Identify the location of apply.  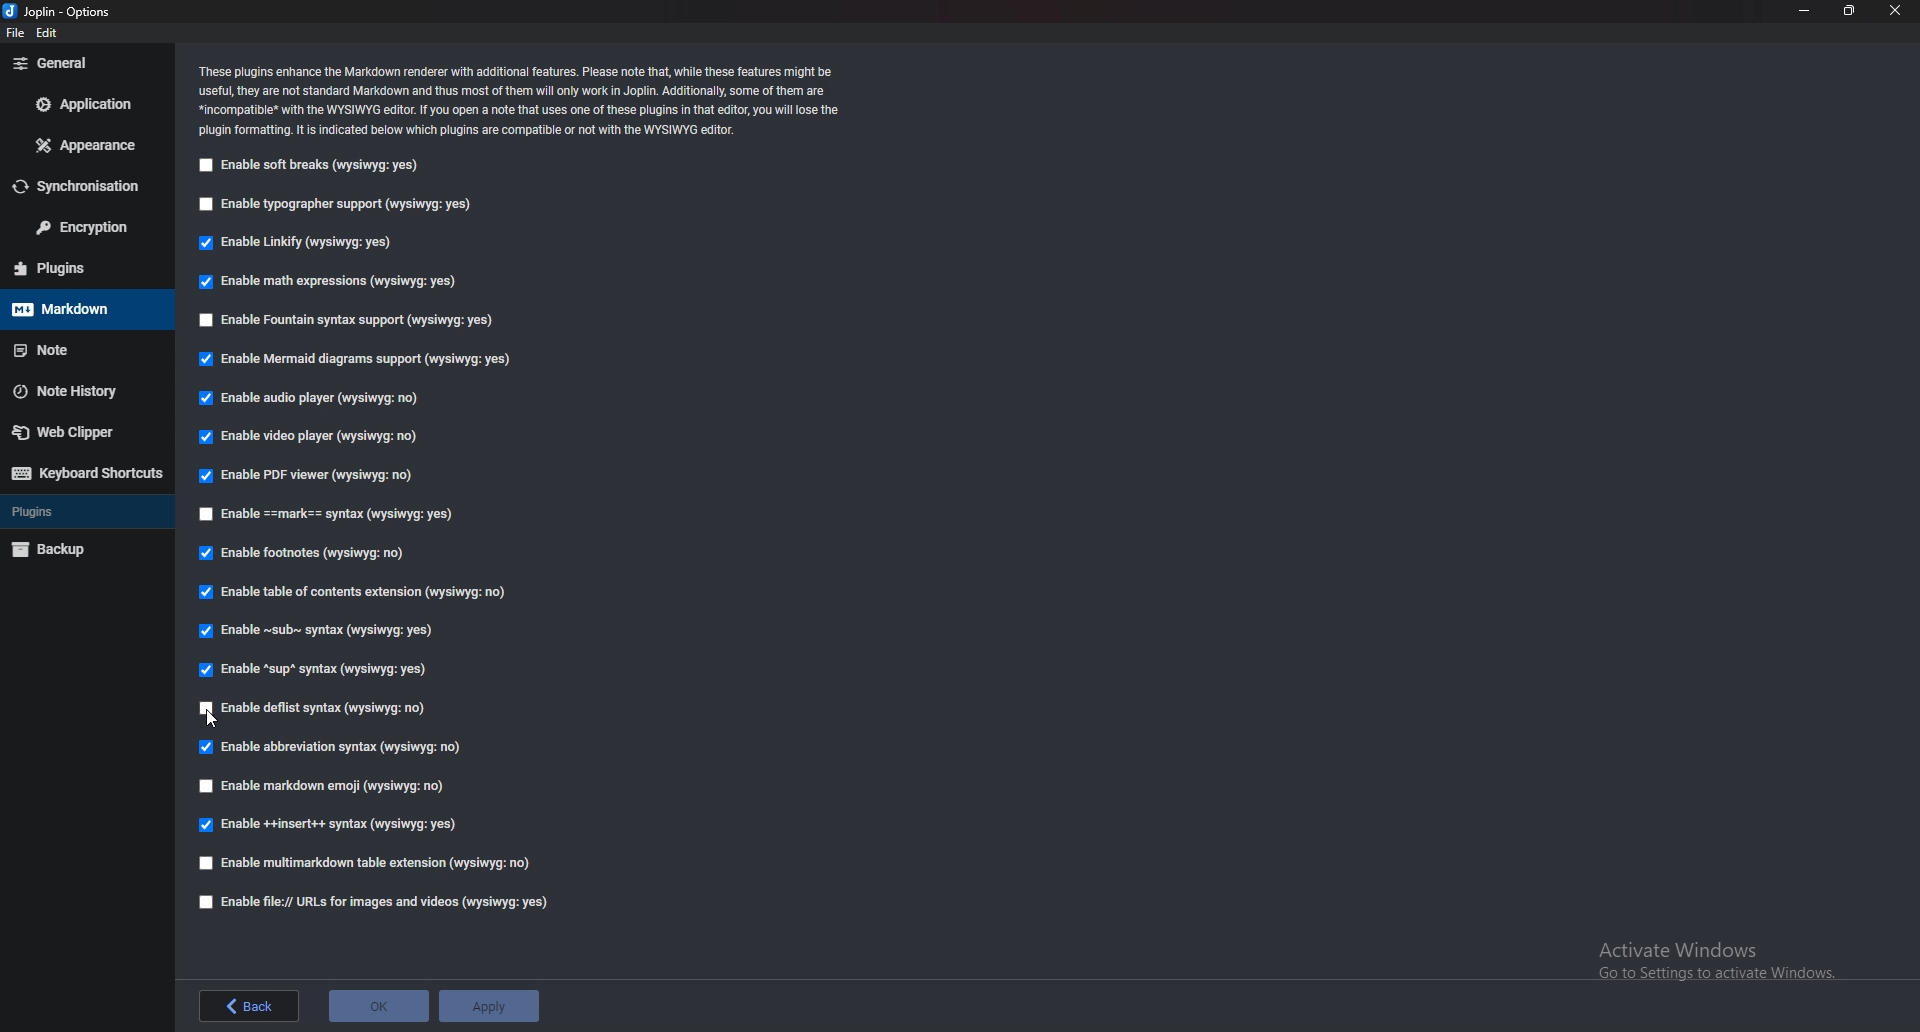
(488, 1005).